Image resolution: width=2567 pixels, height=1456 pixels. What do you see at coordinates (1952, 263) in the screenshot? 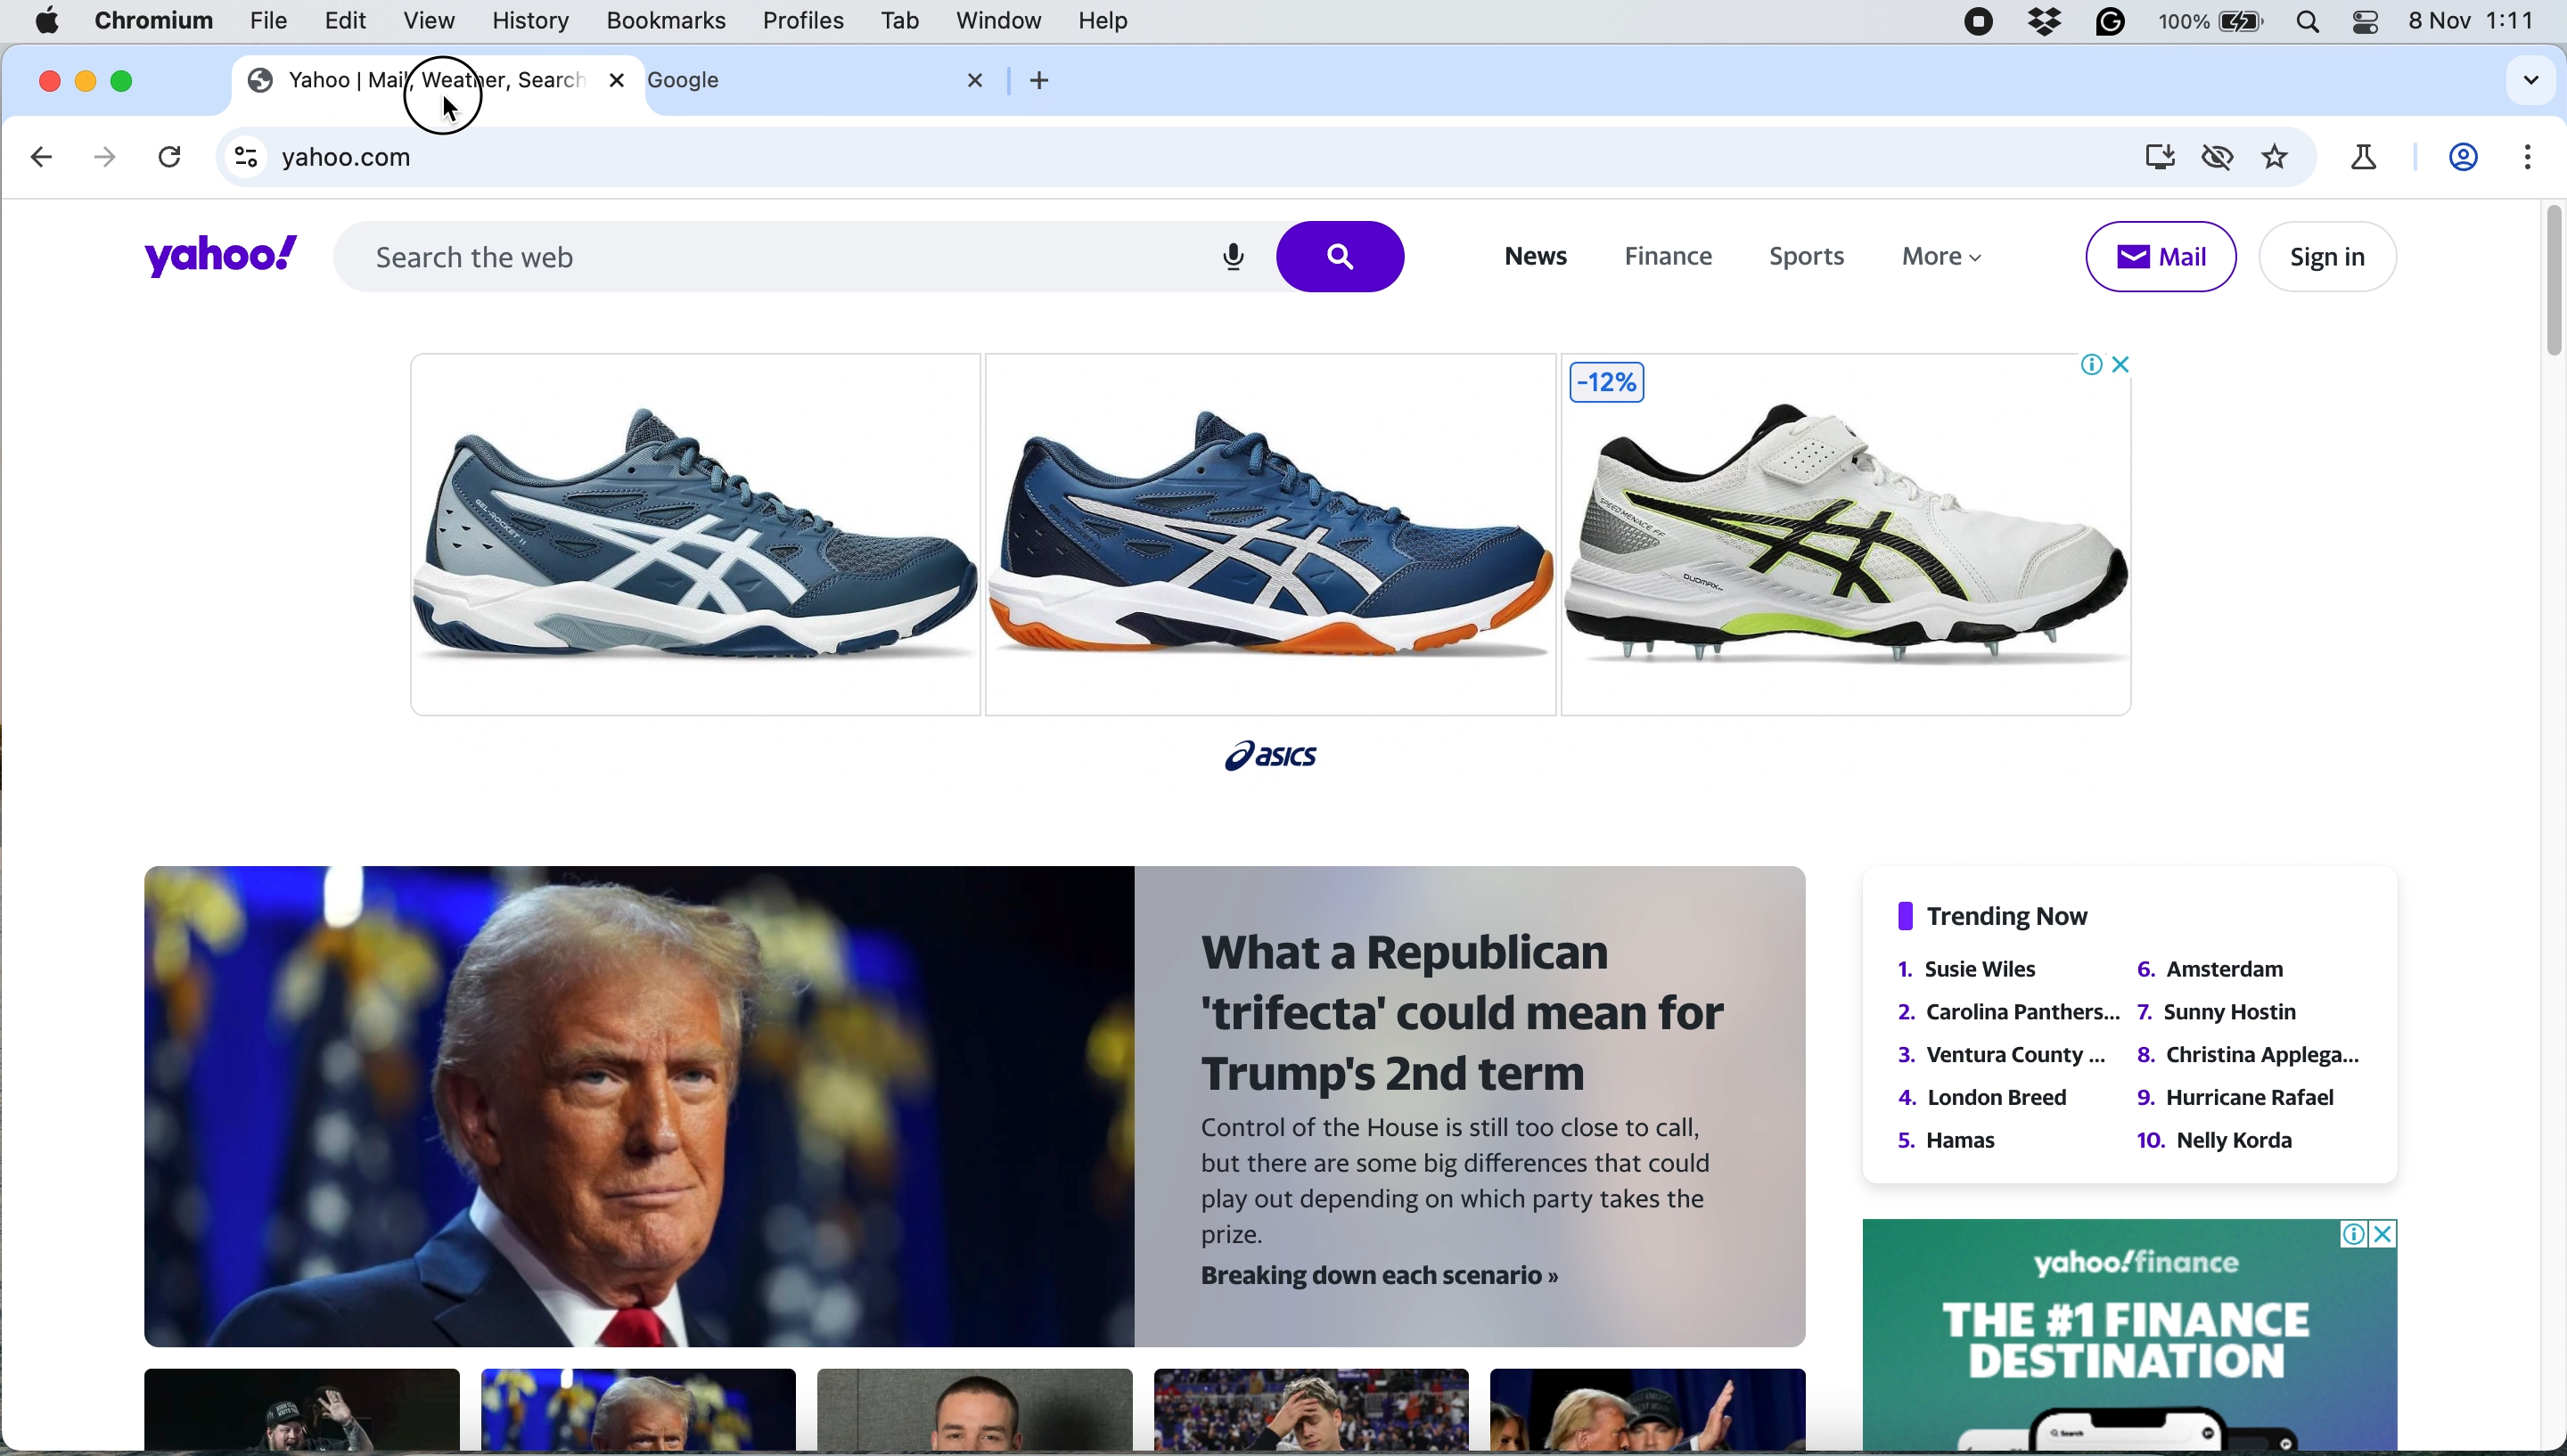
I see `more` at bounding box center [1952, 263].